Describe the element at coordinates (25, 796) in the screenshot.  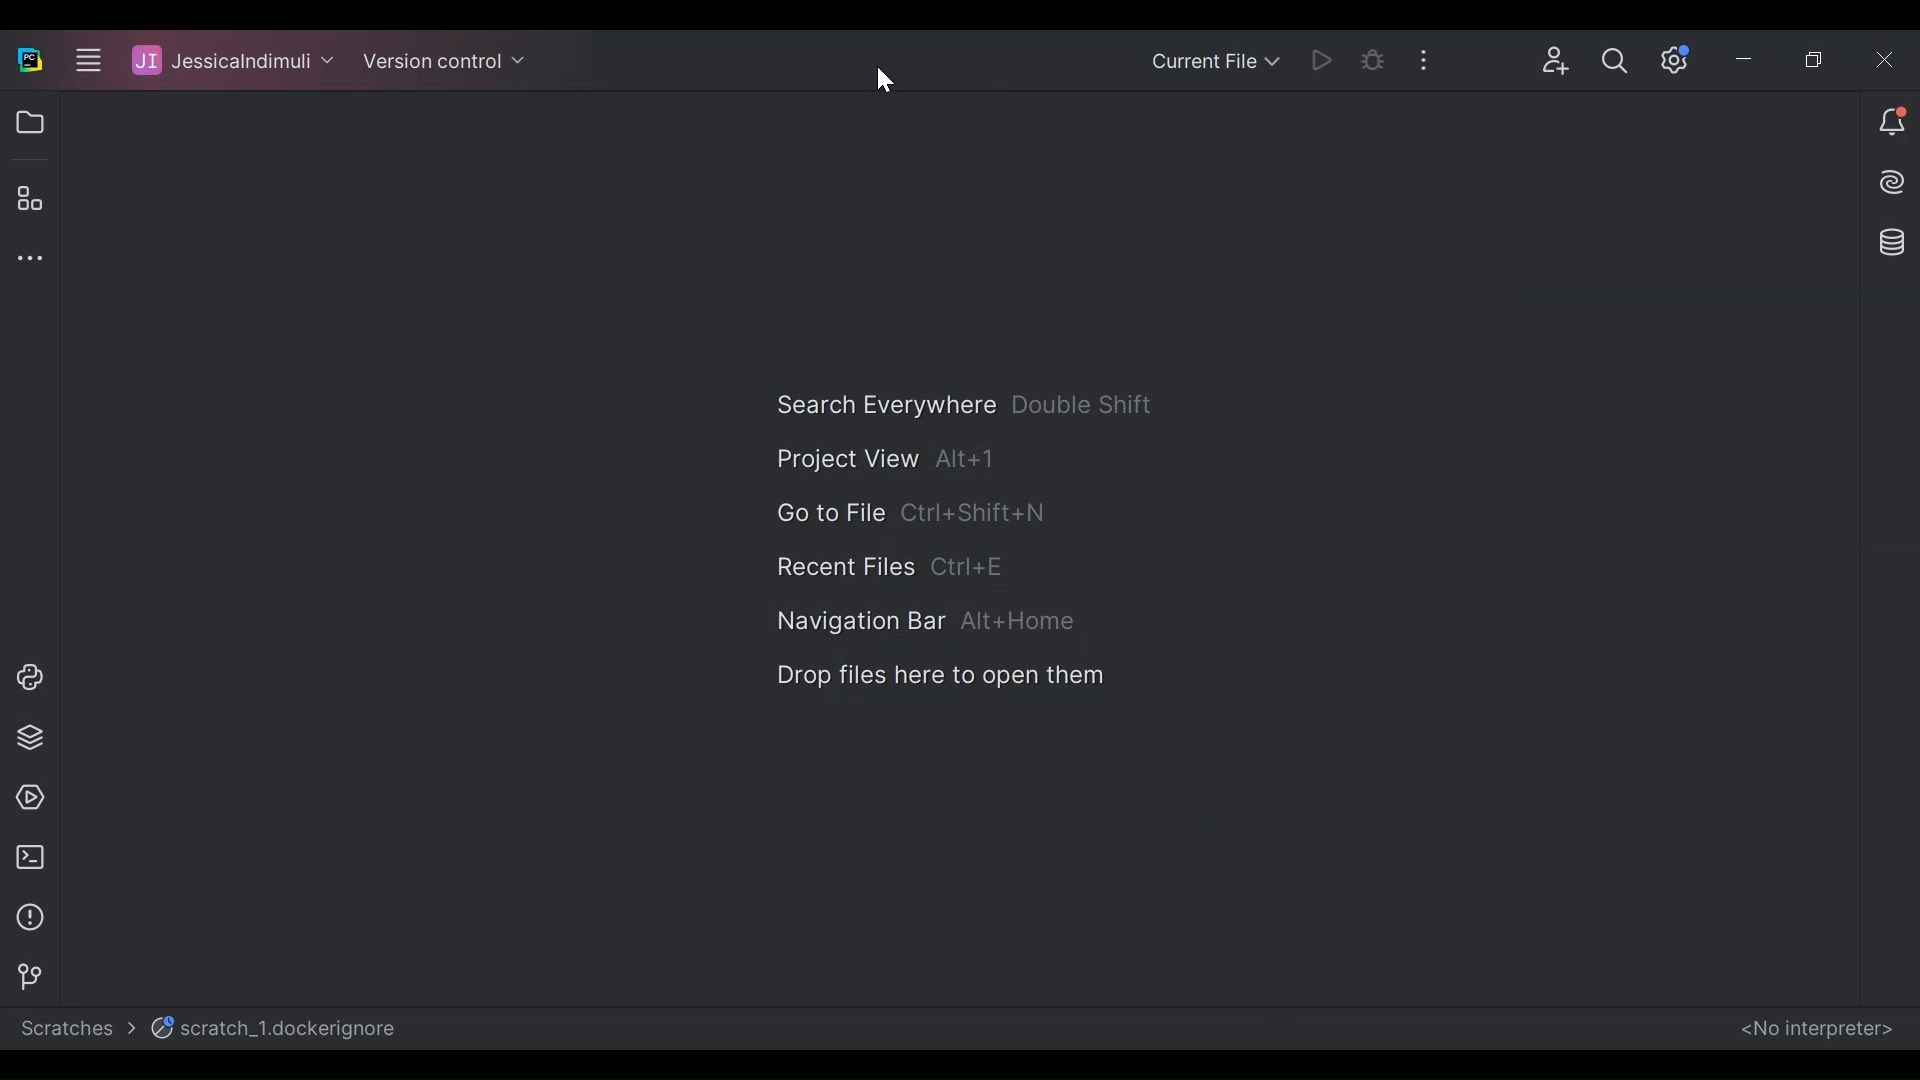
I see `Services` at that location.